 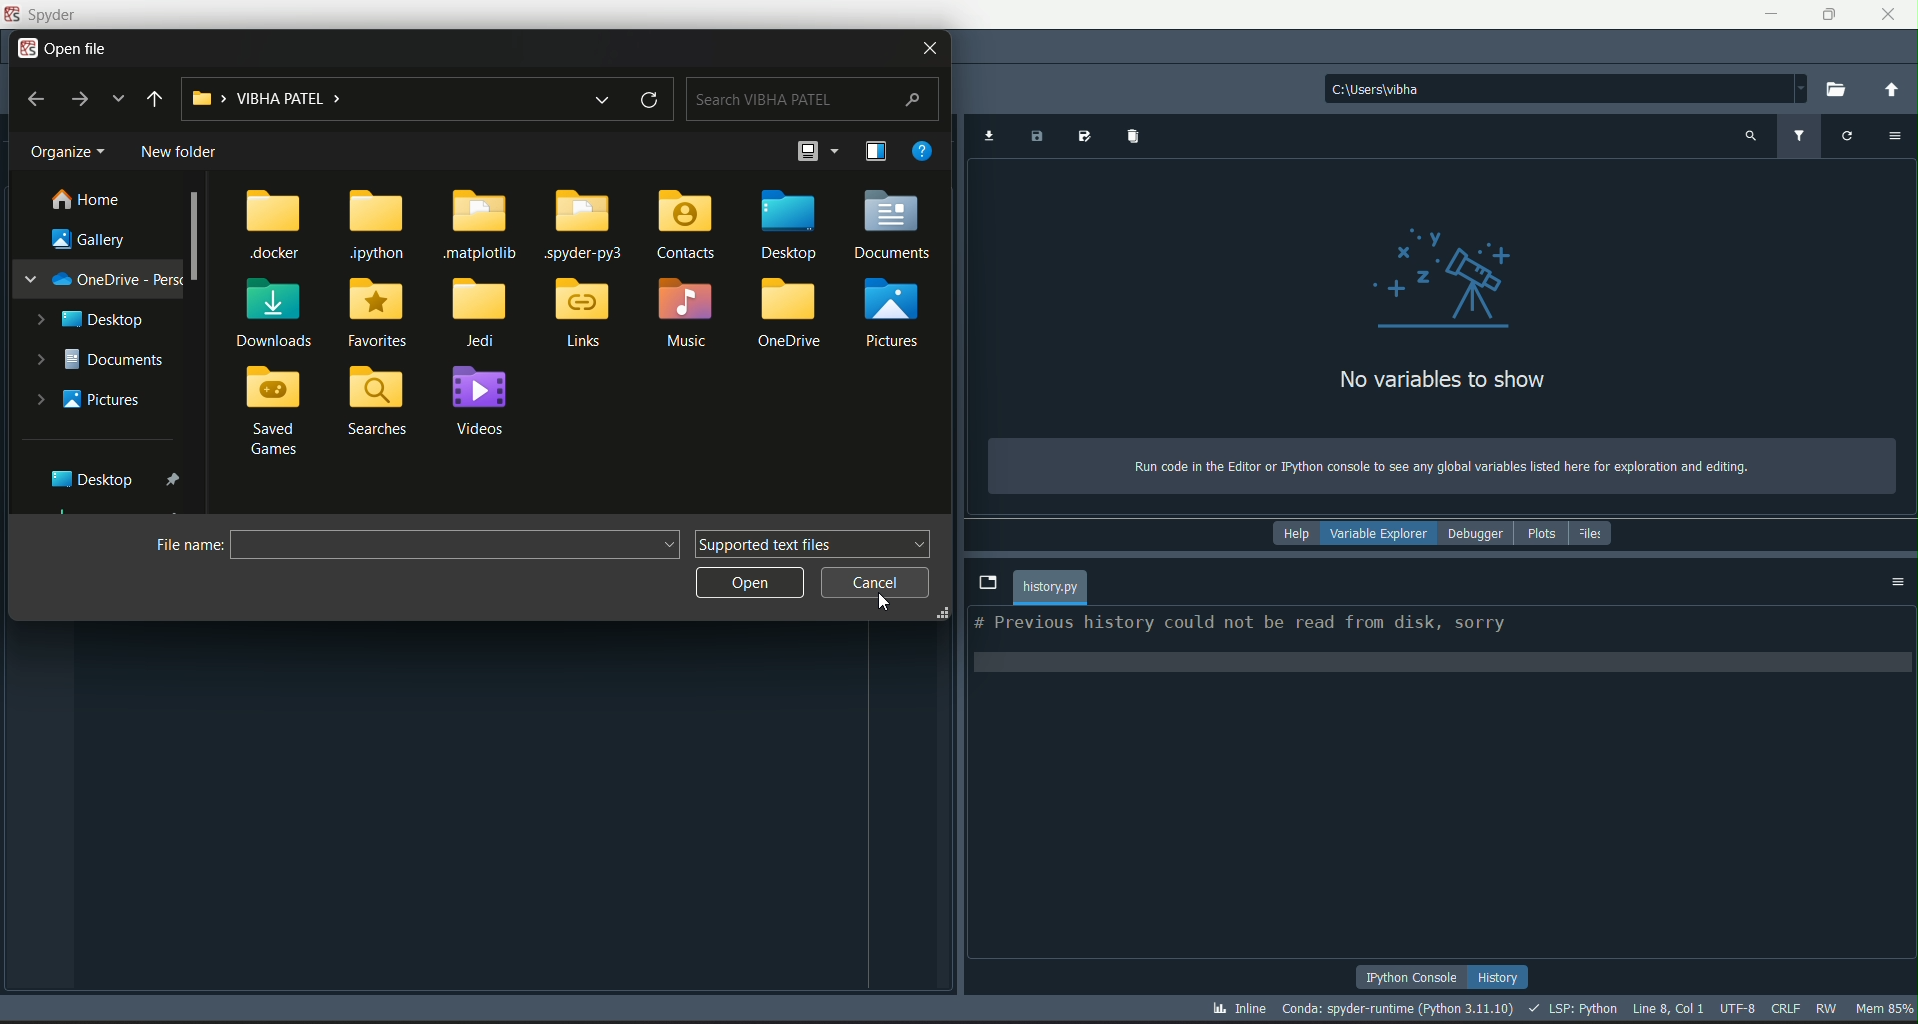 What do you see at coordinates (276, 413) in the screenshot?
I see `saved games` at bounding box center [276, 413].